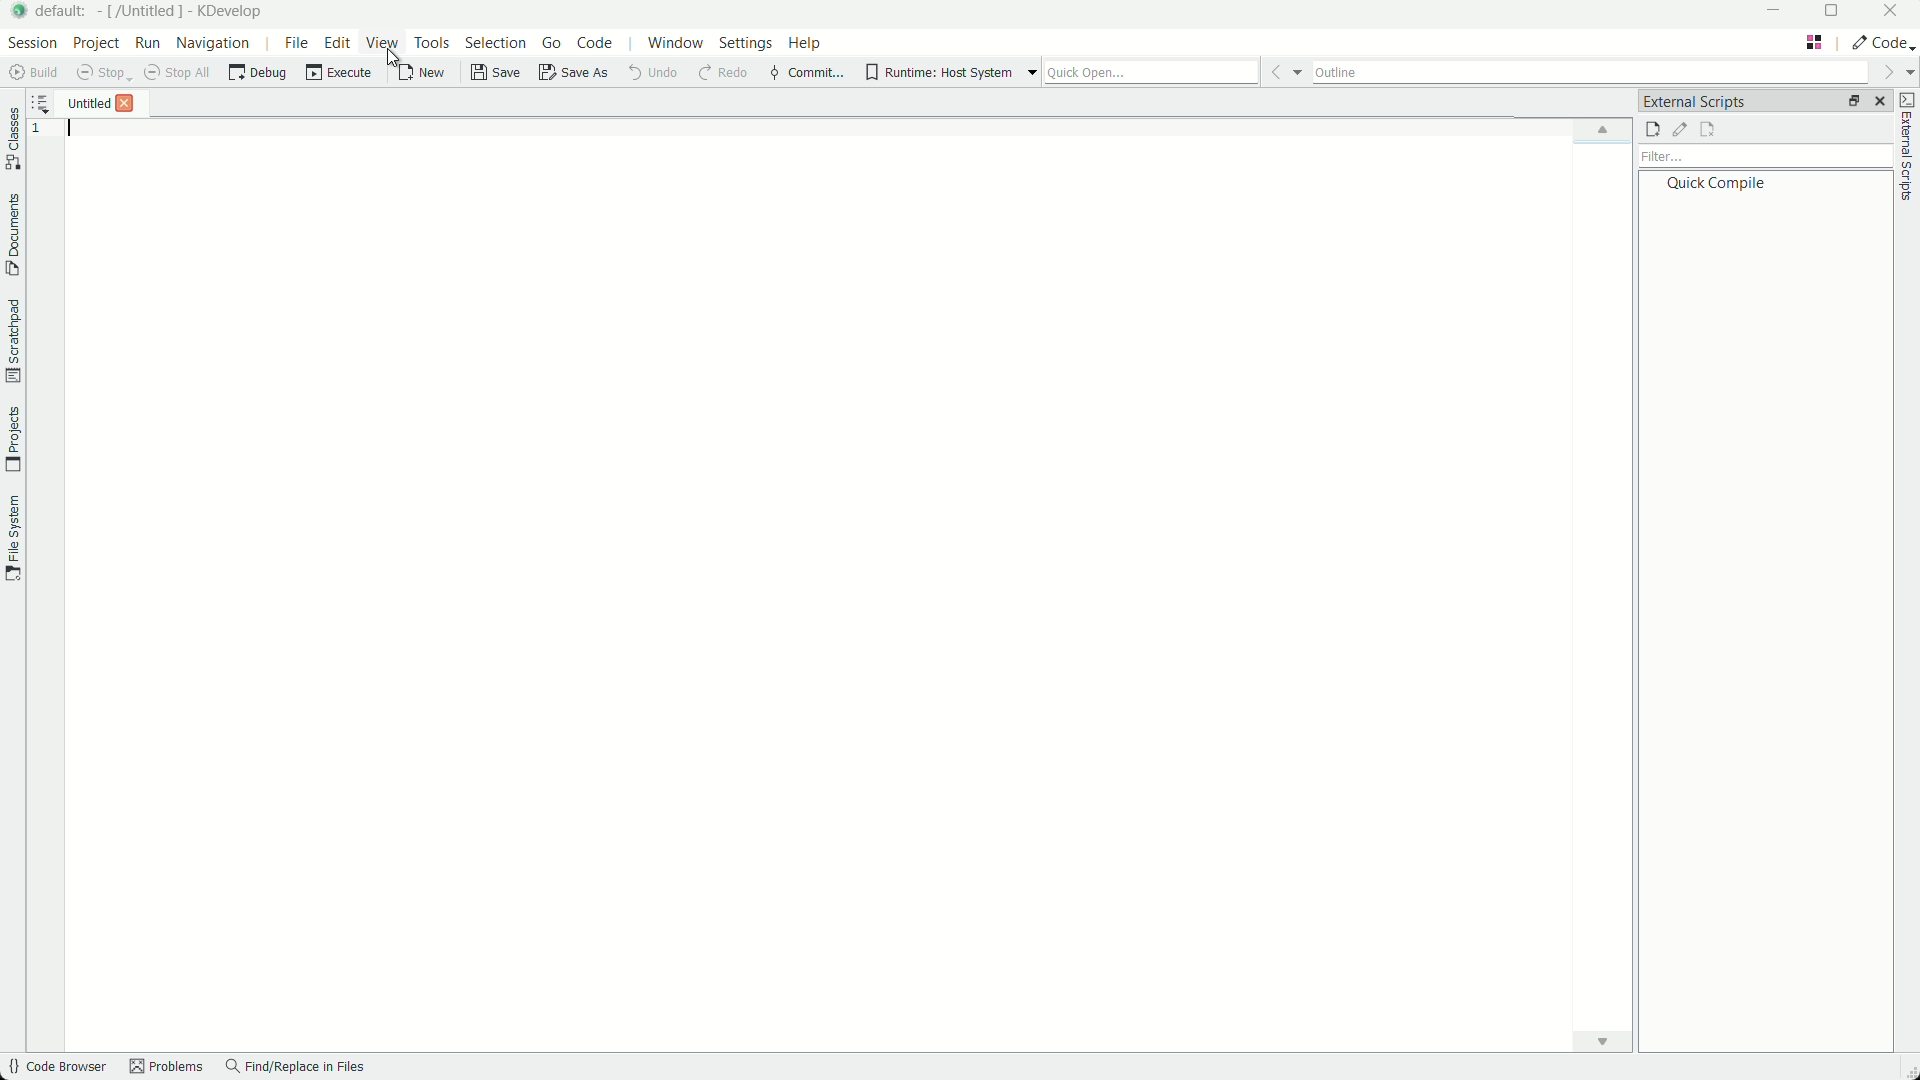 This screenshot has height=1080, width=1920. I want to click on navigation, so click(215, 45).